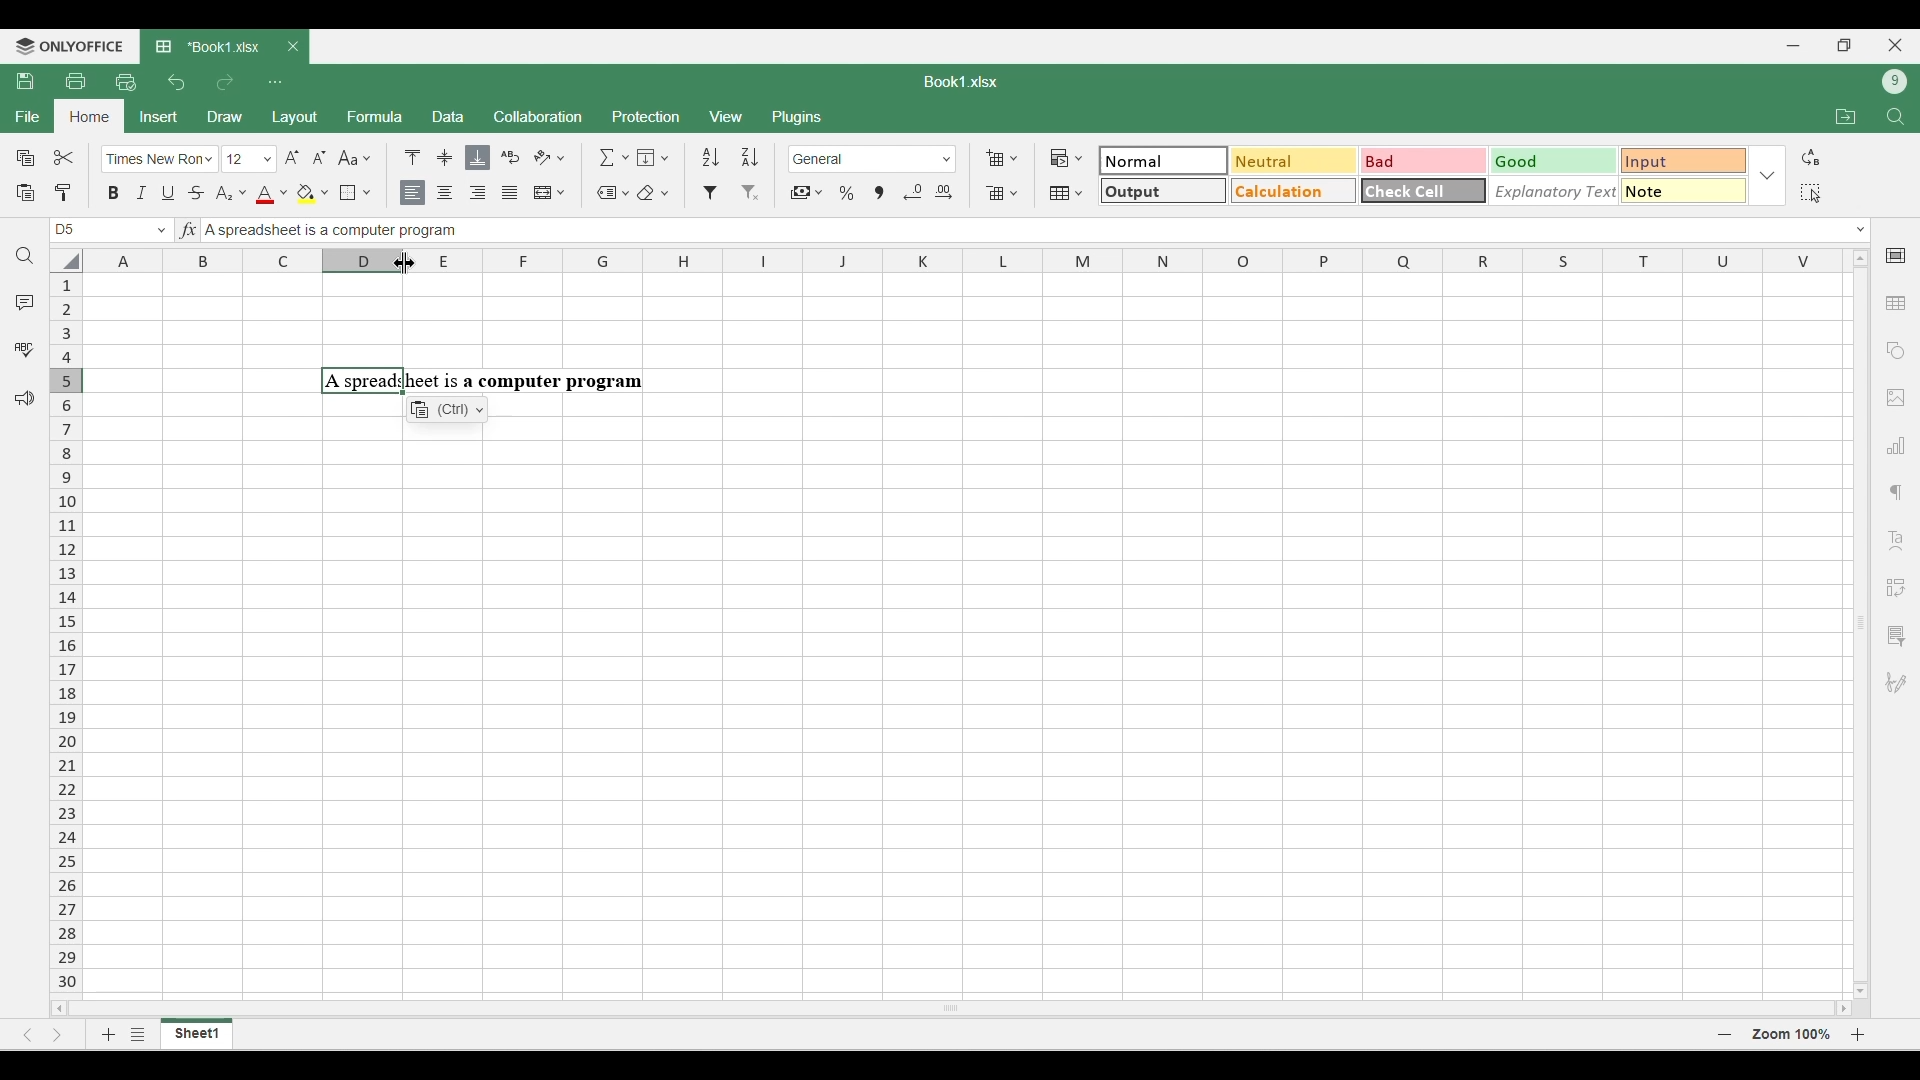  Describe the element at coordinates (375, 116) in the screenshot. I see `Formula menu` at that location.